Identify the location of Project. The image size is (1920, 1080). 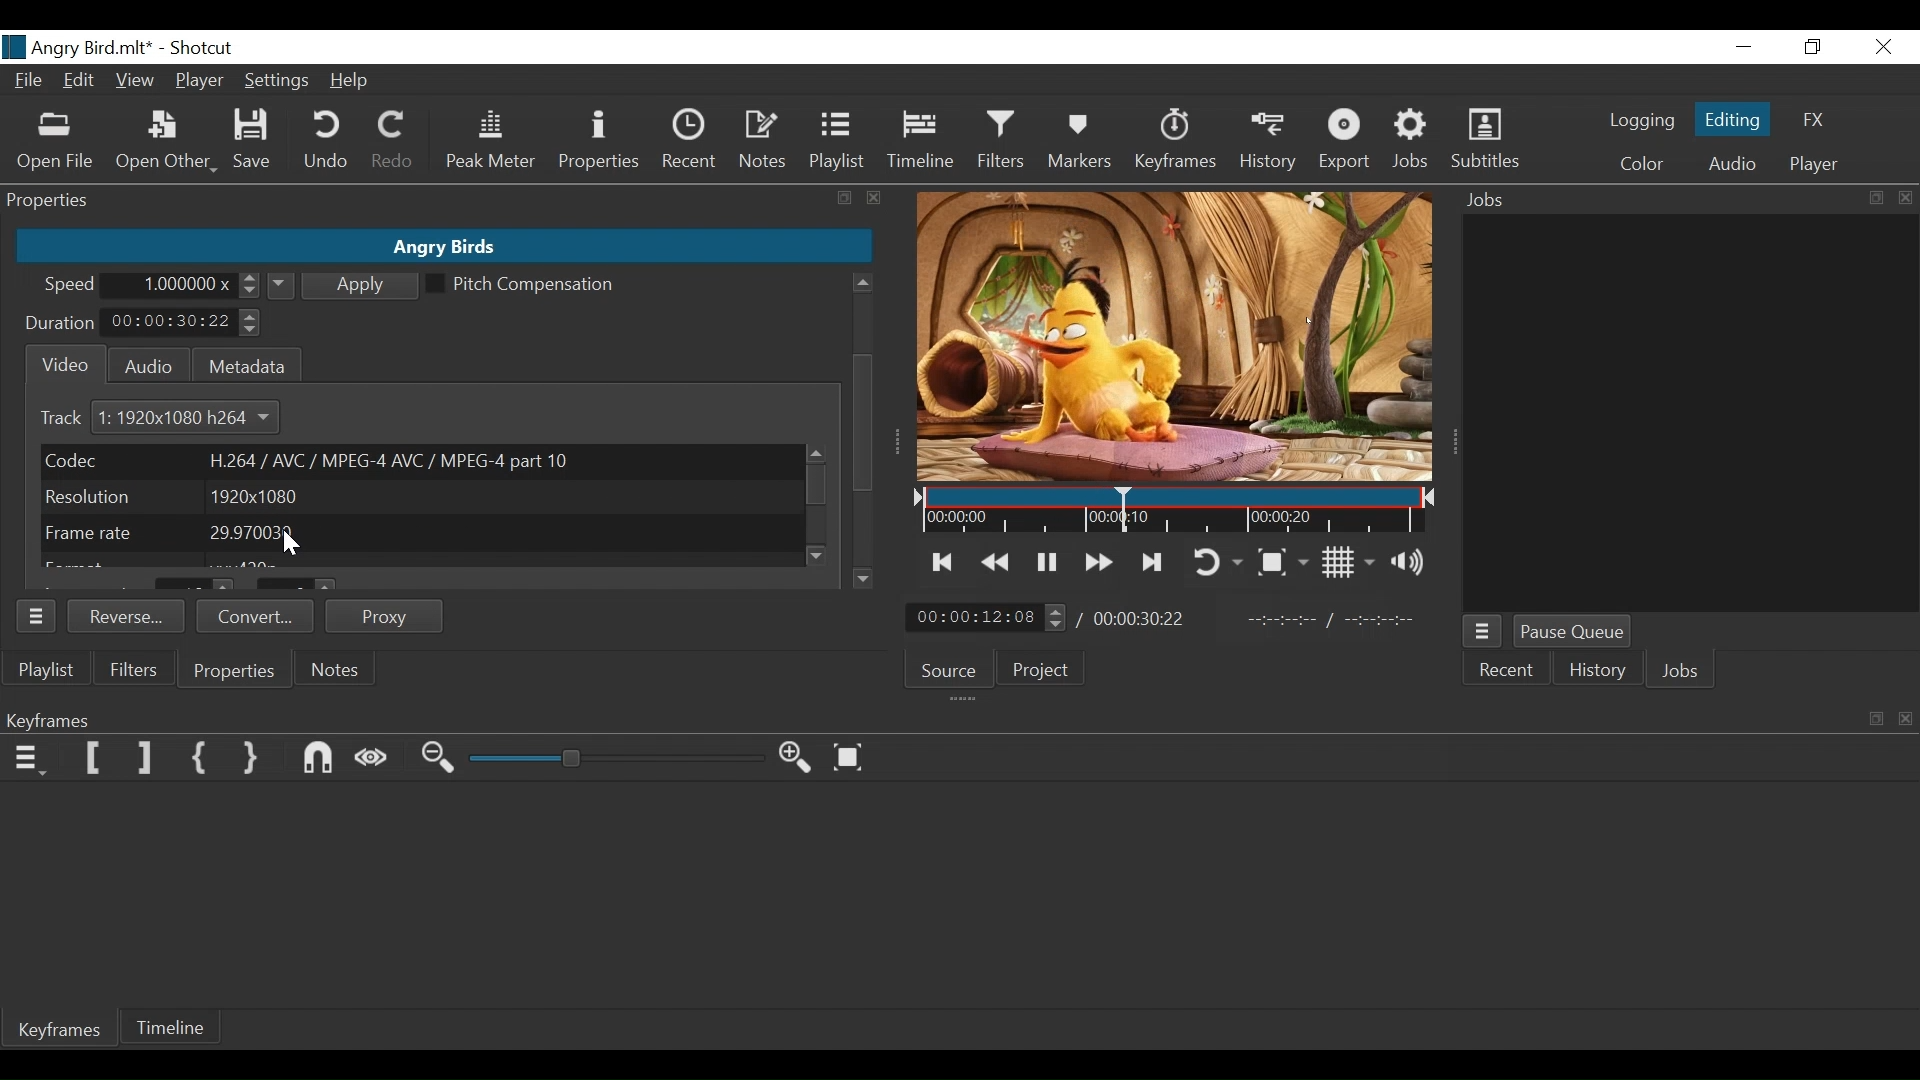
(1045, 672).